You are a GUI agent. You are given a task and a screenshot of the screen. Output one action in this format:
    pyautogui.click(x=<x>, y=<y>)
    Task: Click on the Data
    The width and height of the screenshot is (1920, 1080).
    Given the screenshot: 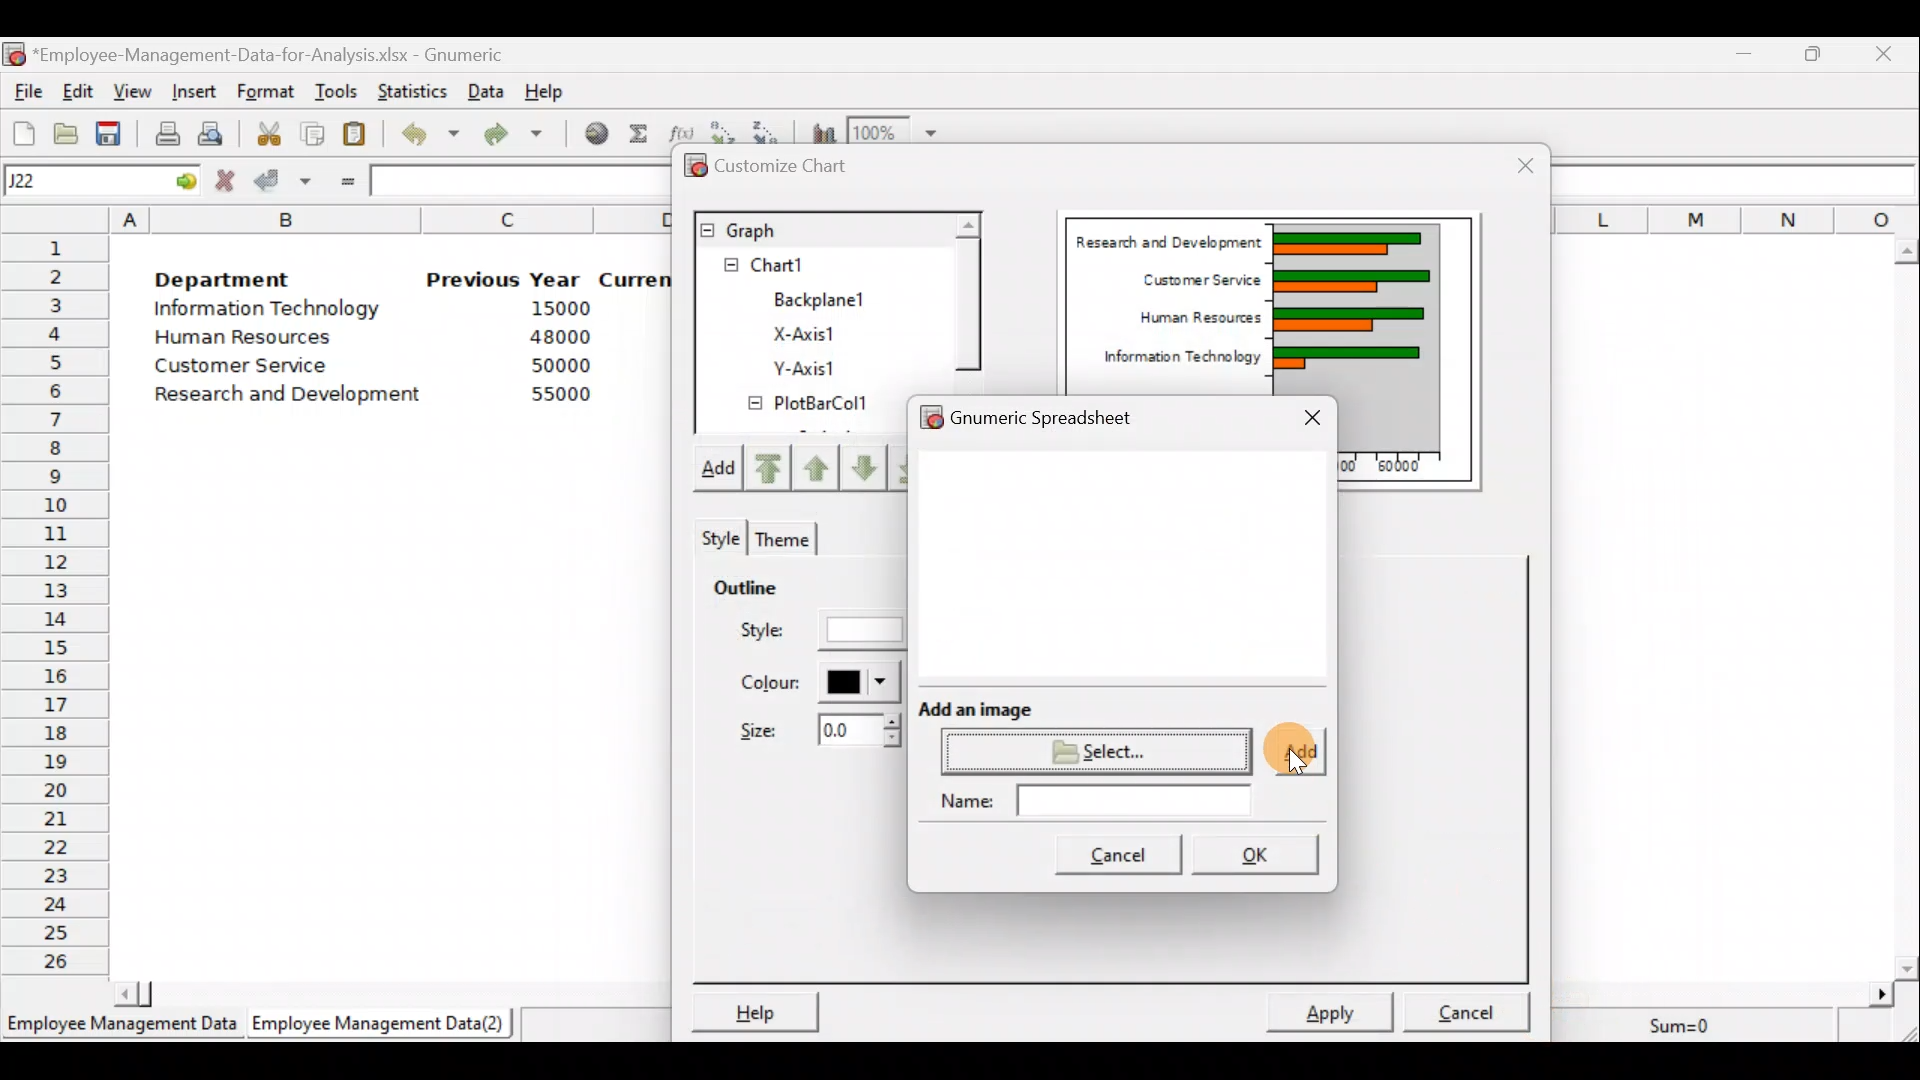 What is the action you would take?
    pyautogui.click(x=487, y=89)
    